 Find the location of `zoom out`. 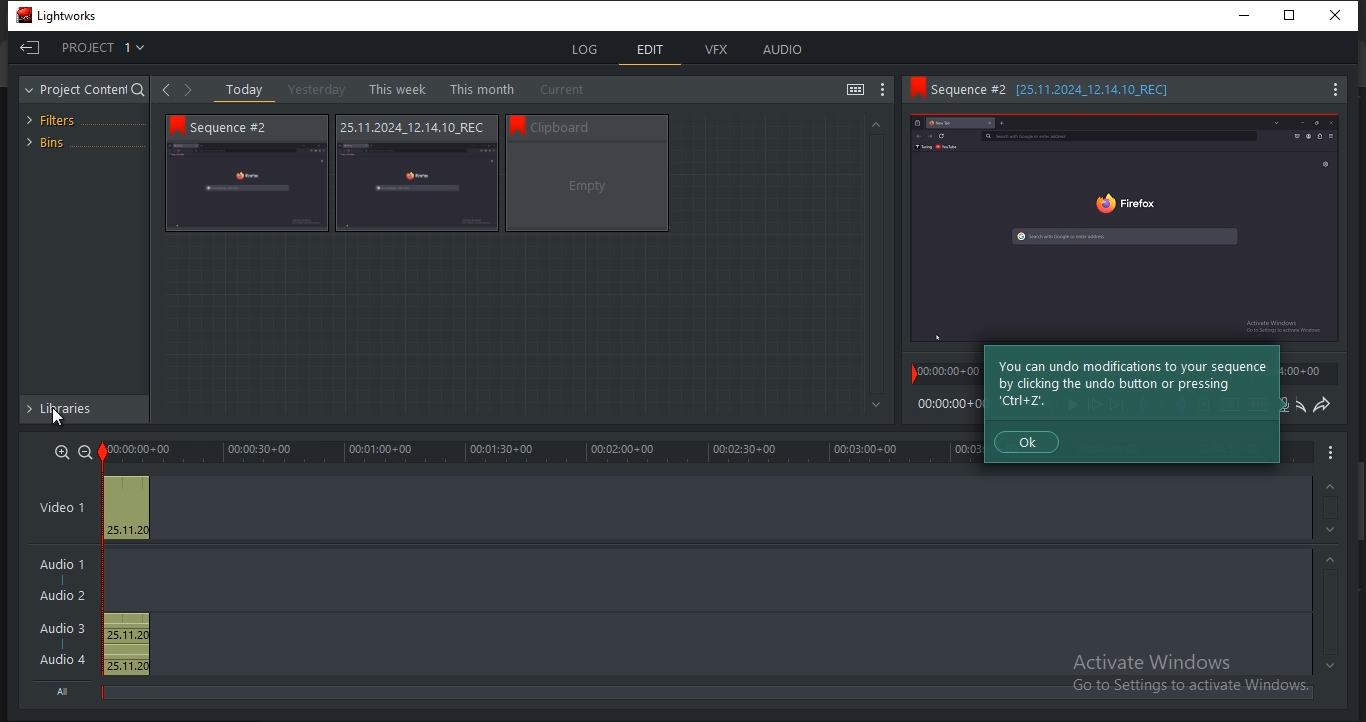

zoom out is located at coordinates (85, 451).